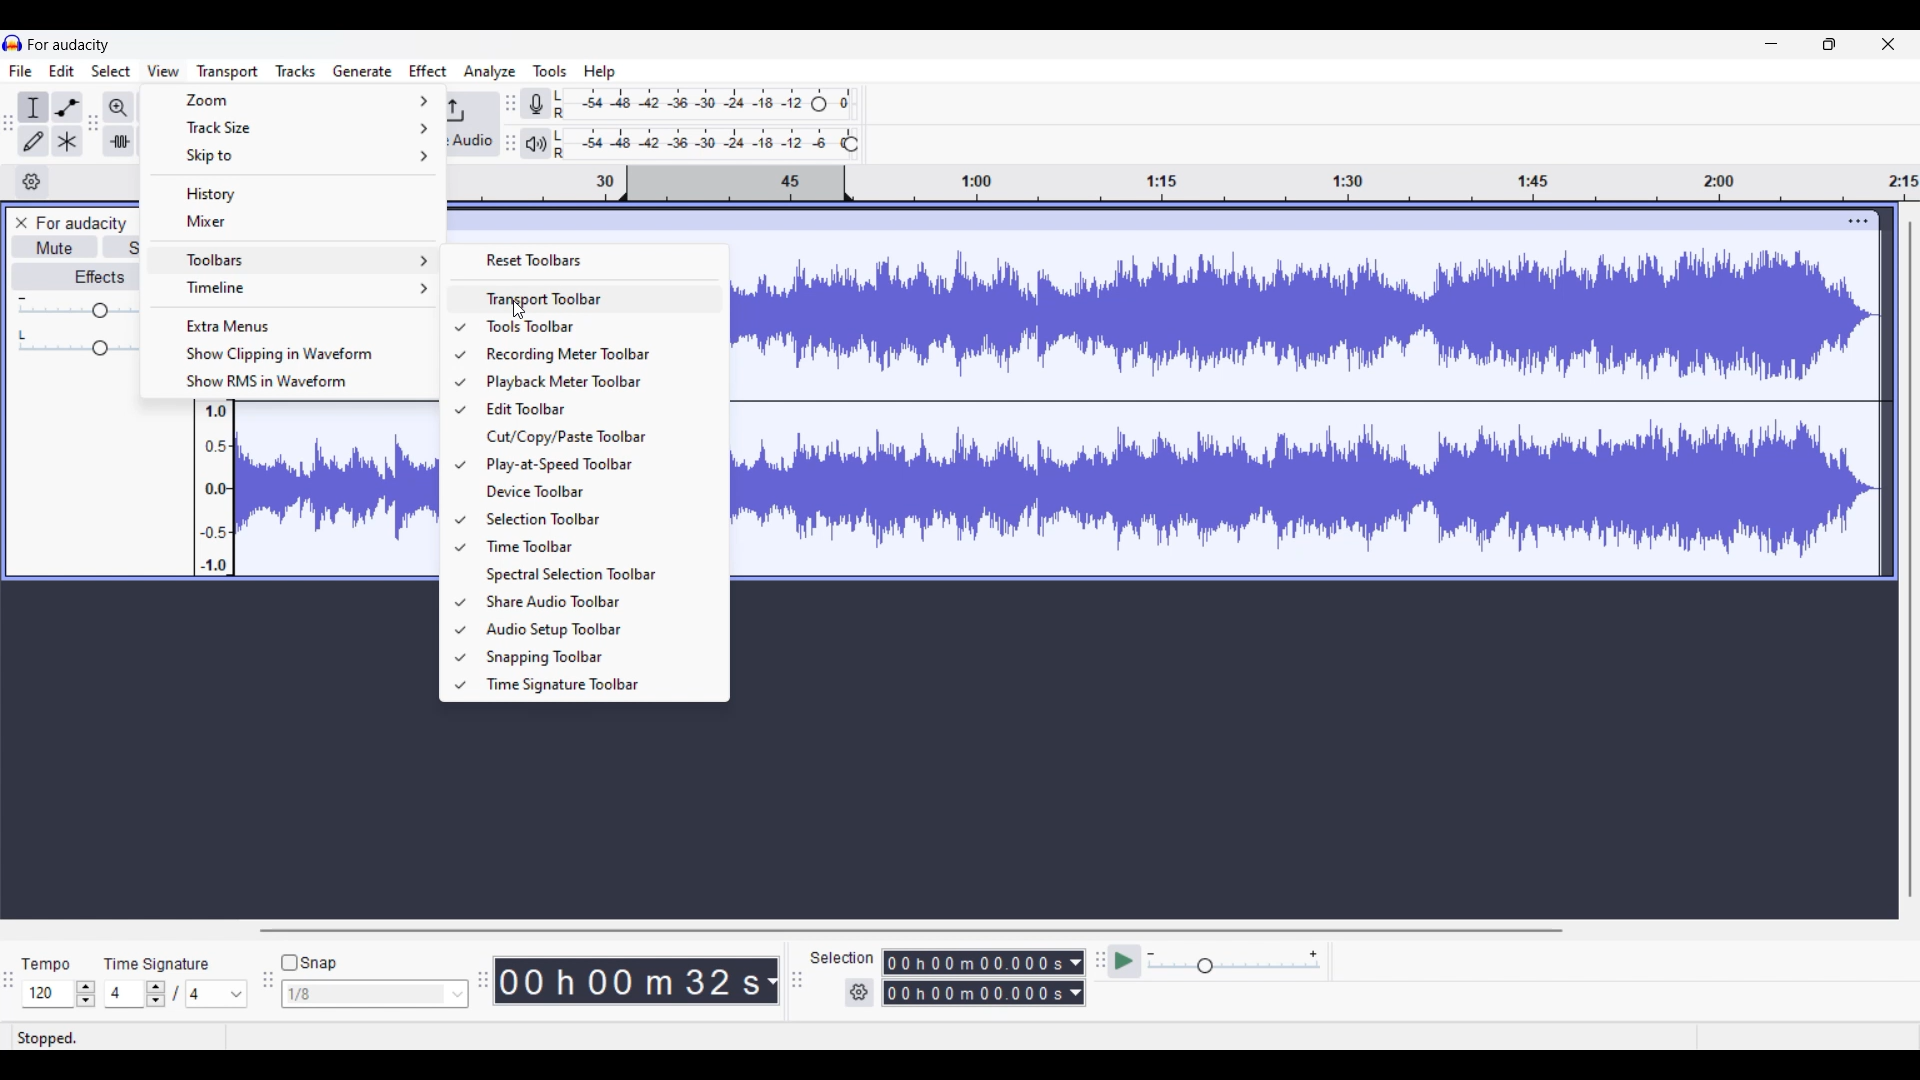 This screenshot has width=1920, height=1080. What do you see at coordinates (584, 299) in the screenshot?
I see `Transport toolbars` at bounding box center [584, 299].